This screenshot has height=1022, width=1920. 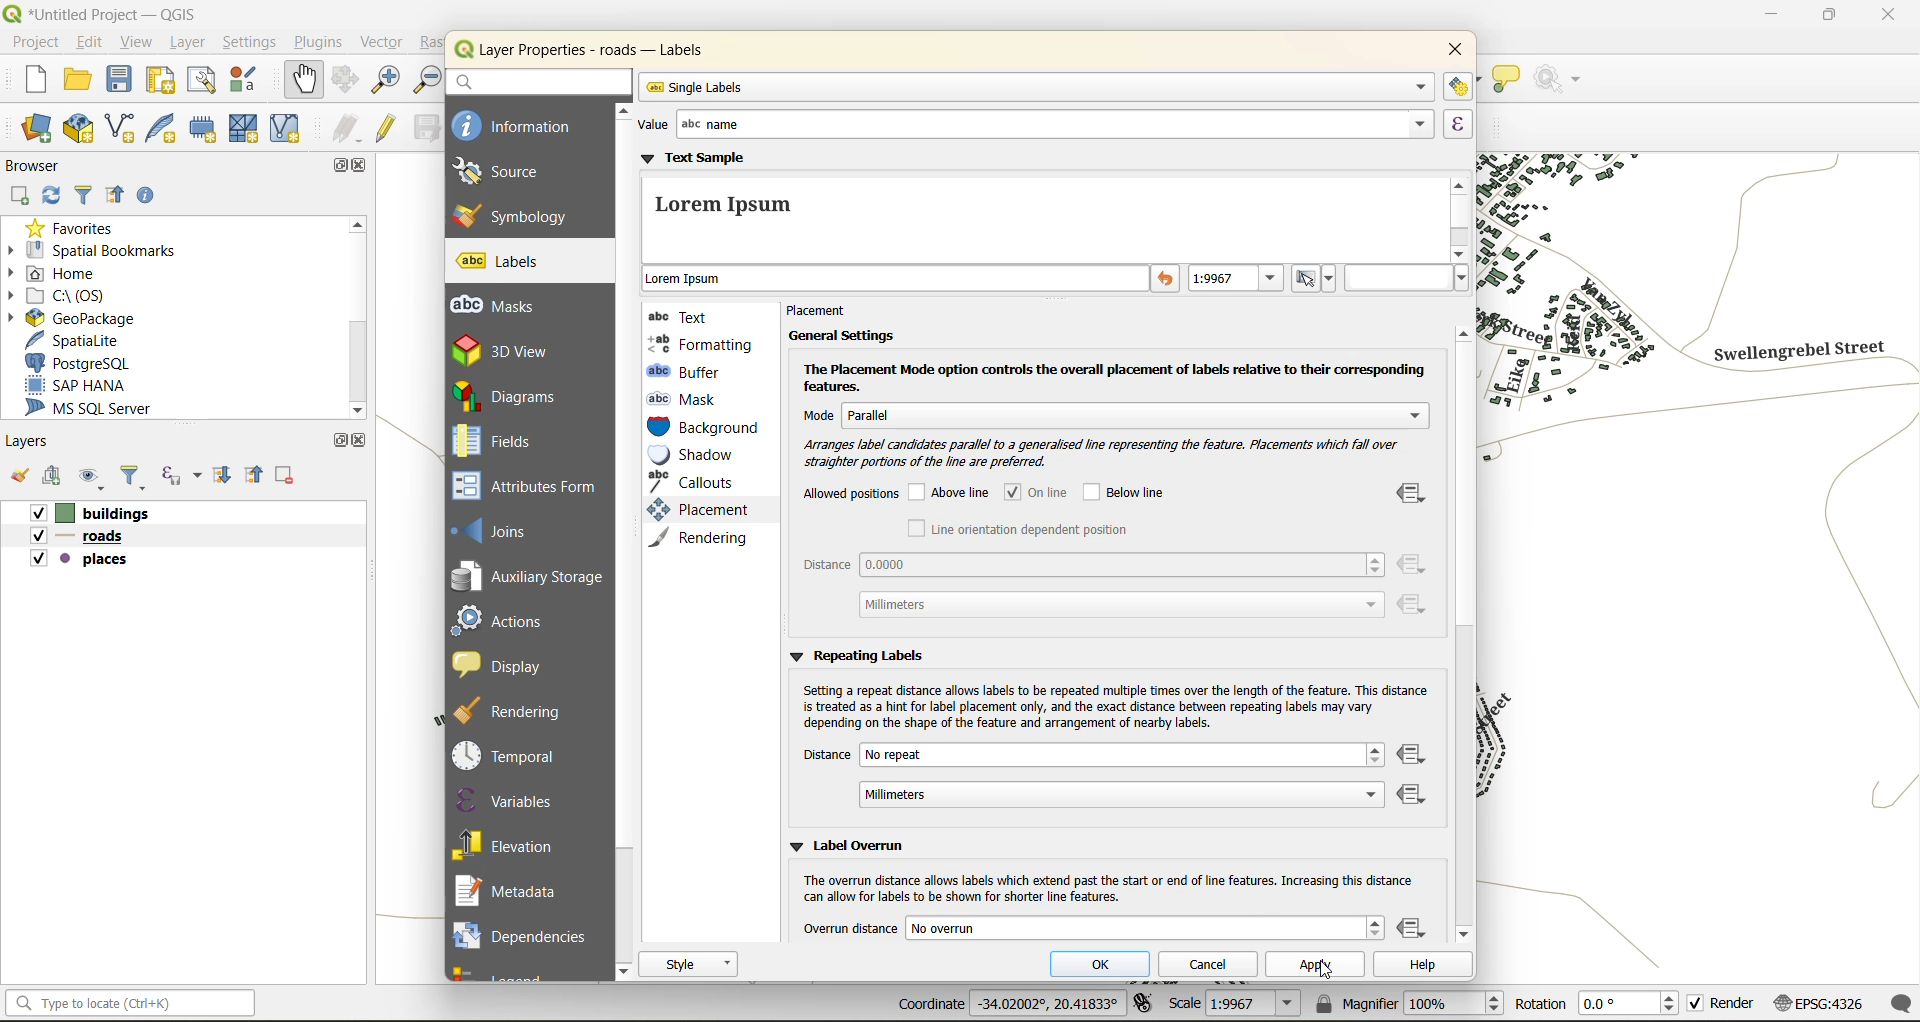 What do you see at coordinates (510, 172) in the screenshot?
I see `source` at bounding box center [510, 172].